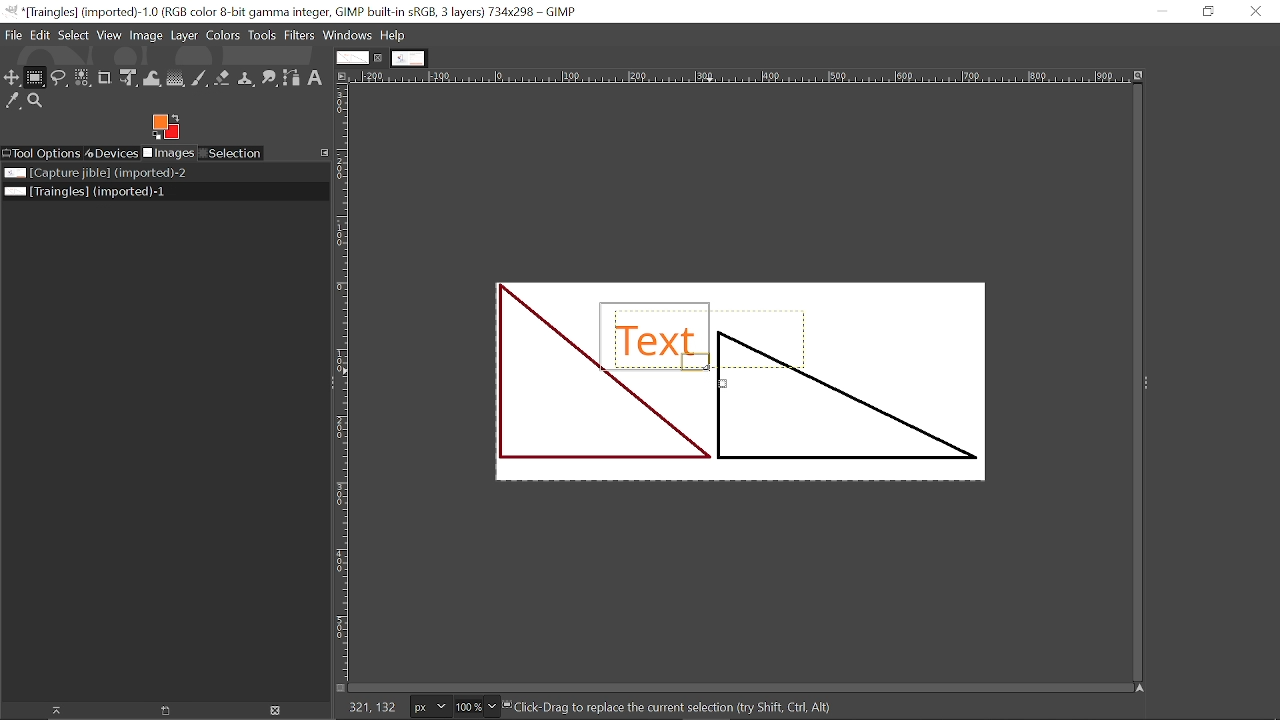 The width and height of the screenshot is (1280, 720). What do you see at coordinates (341, 689) in the screenshot?
I see `Toggle quick mask on/off` at bounding box center [341, 689].